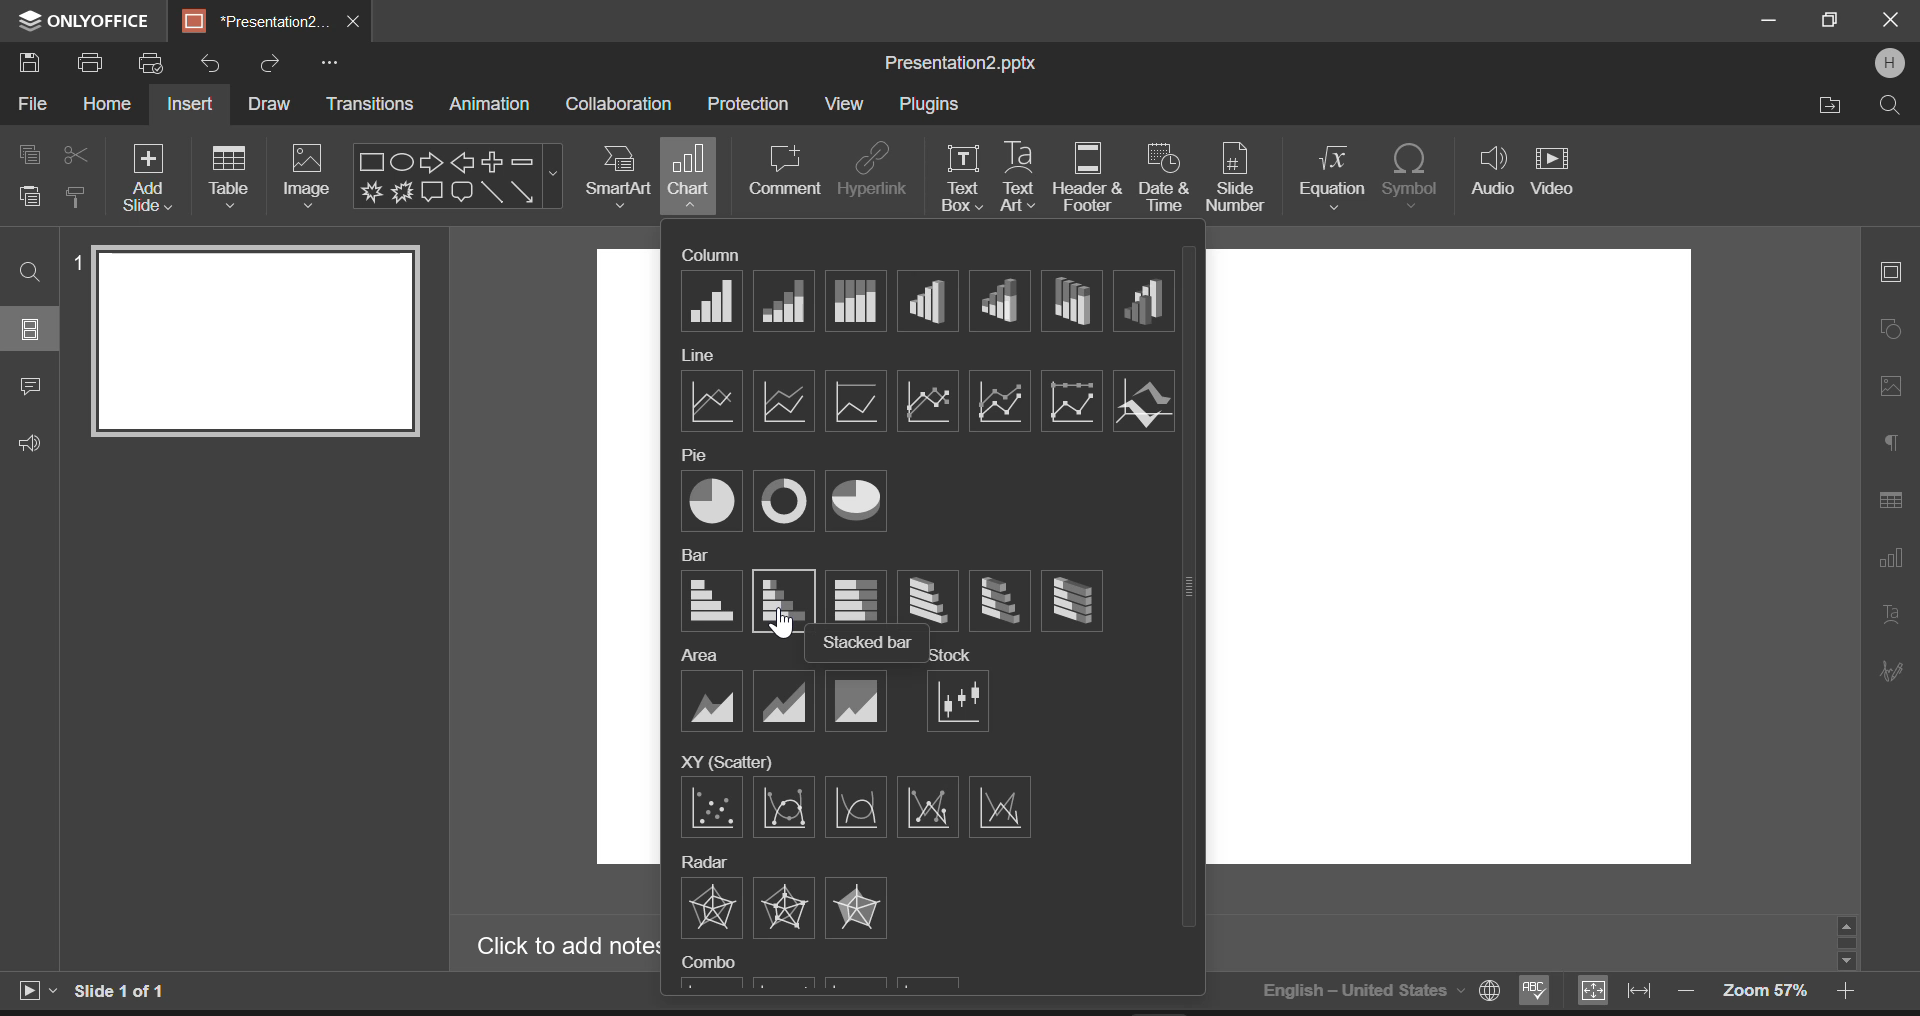 This screenshot has width=1920, height=1016. What do you see at coordinates (1890, 617) in the screenshot?
I see `Text Art Settings` at bounding box center [1890, 617].